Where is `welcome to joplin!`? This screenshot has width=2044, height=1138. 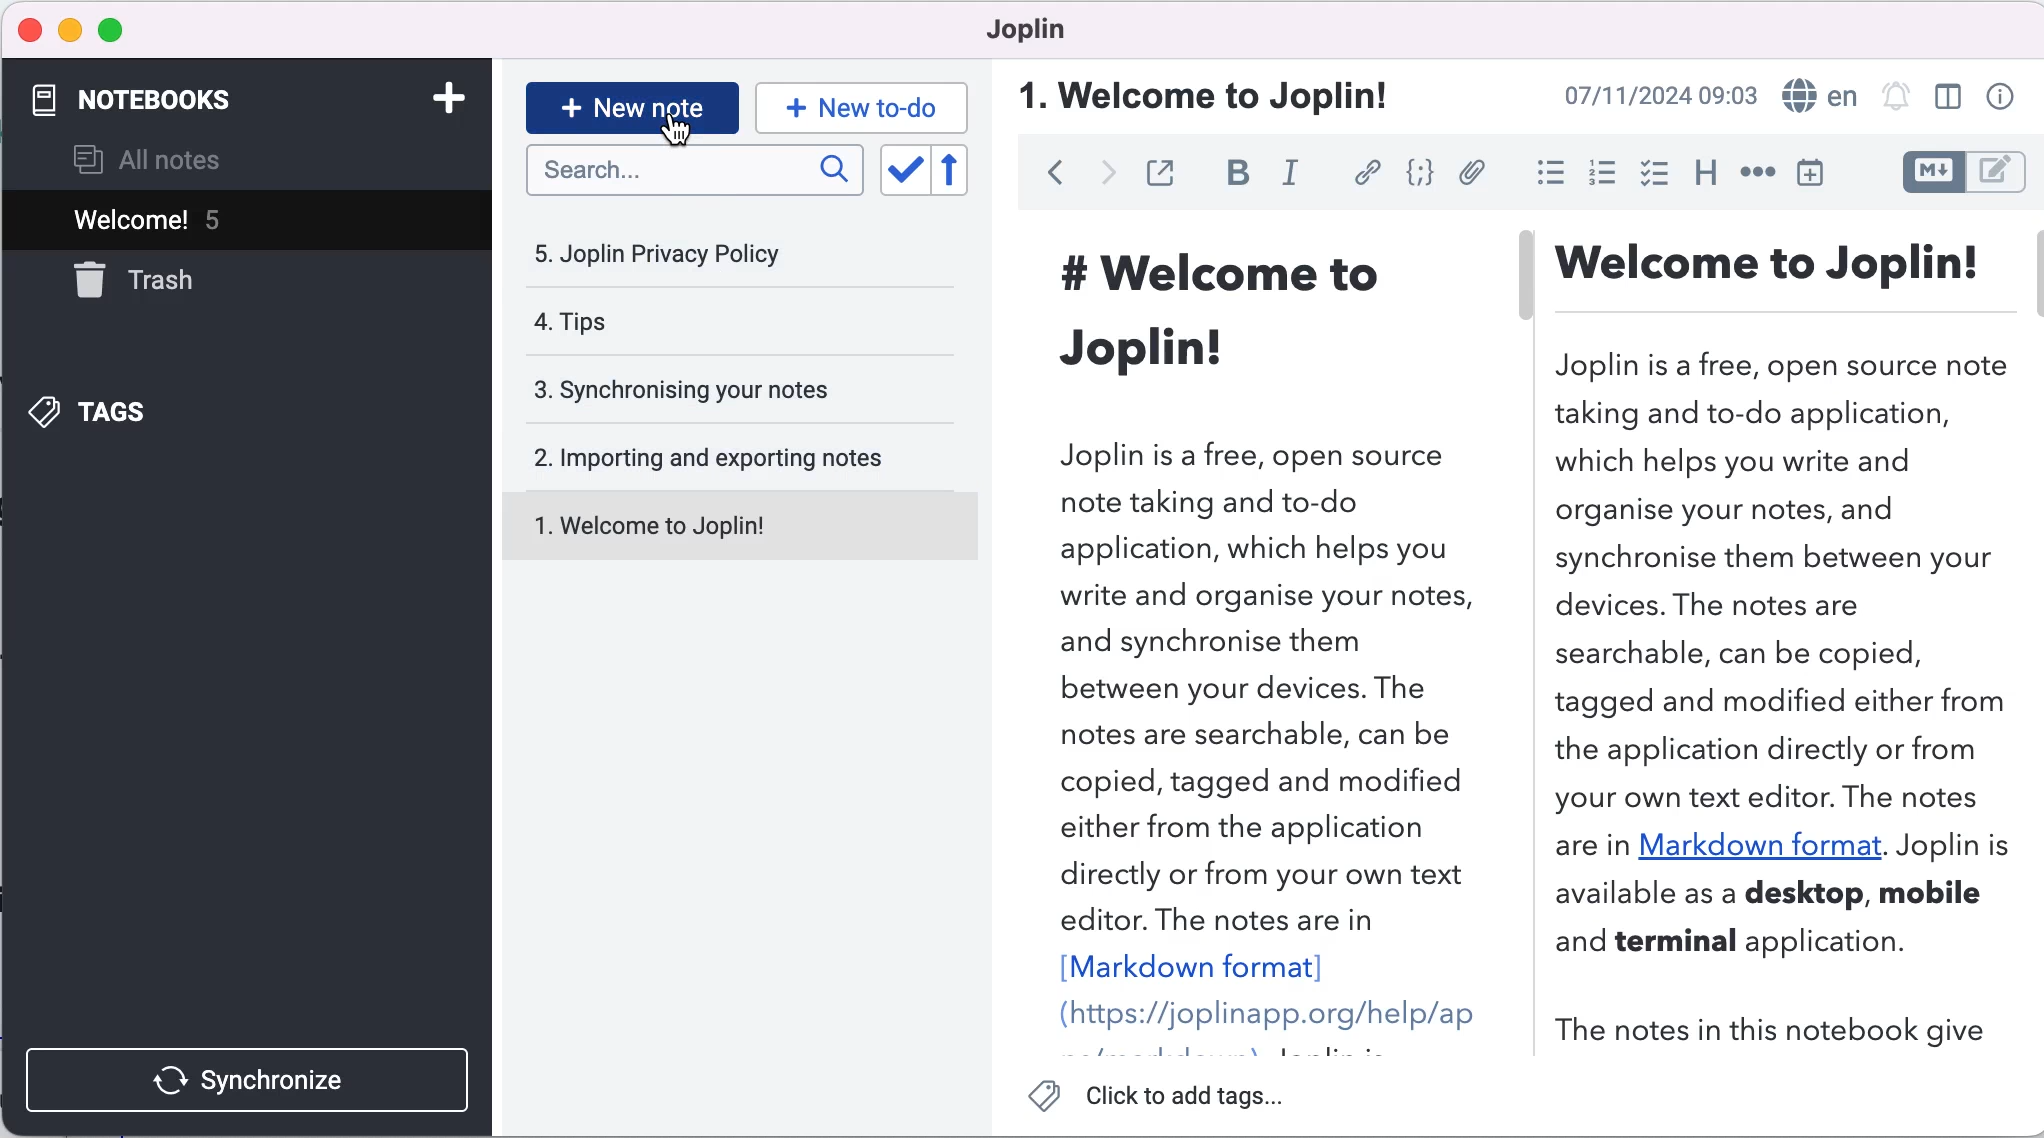
welcome to joplin! is located at coordinates (1201, 95).